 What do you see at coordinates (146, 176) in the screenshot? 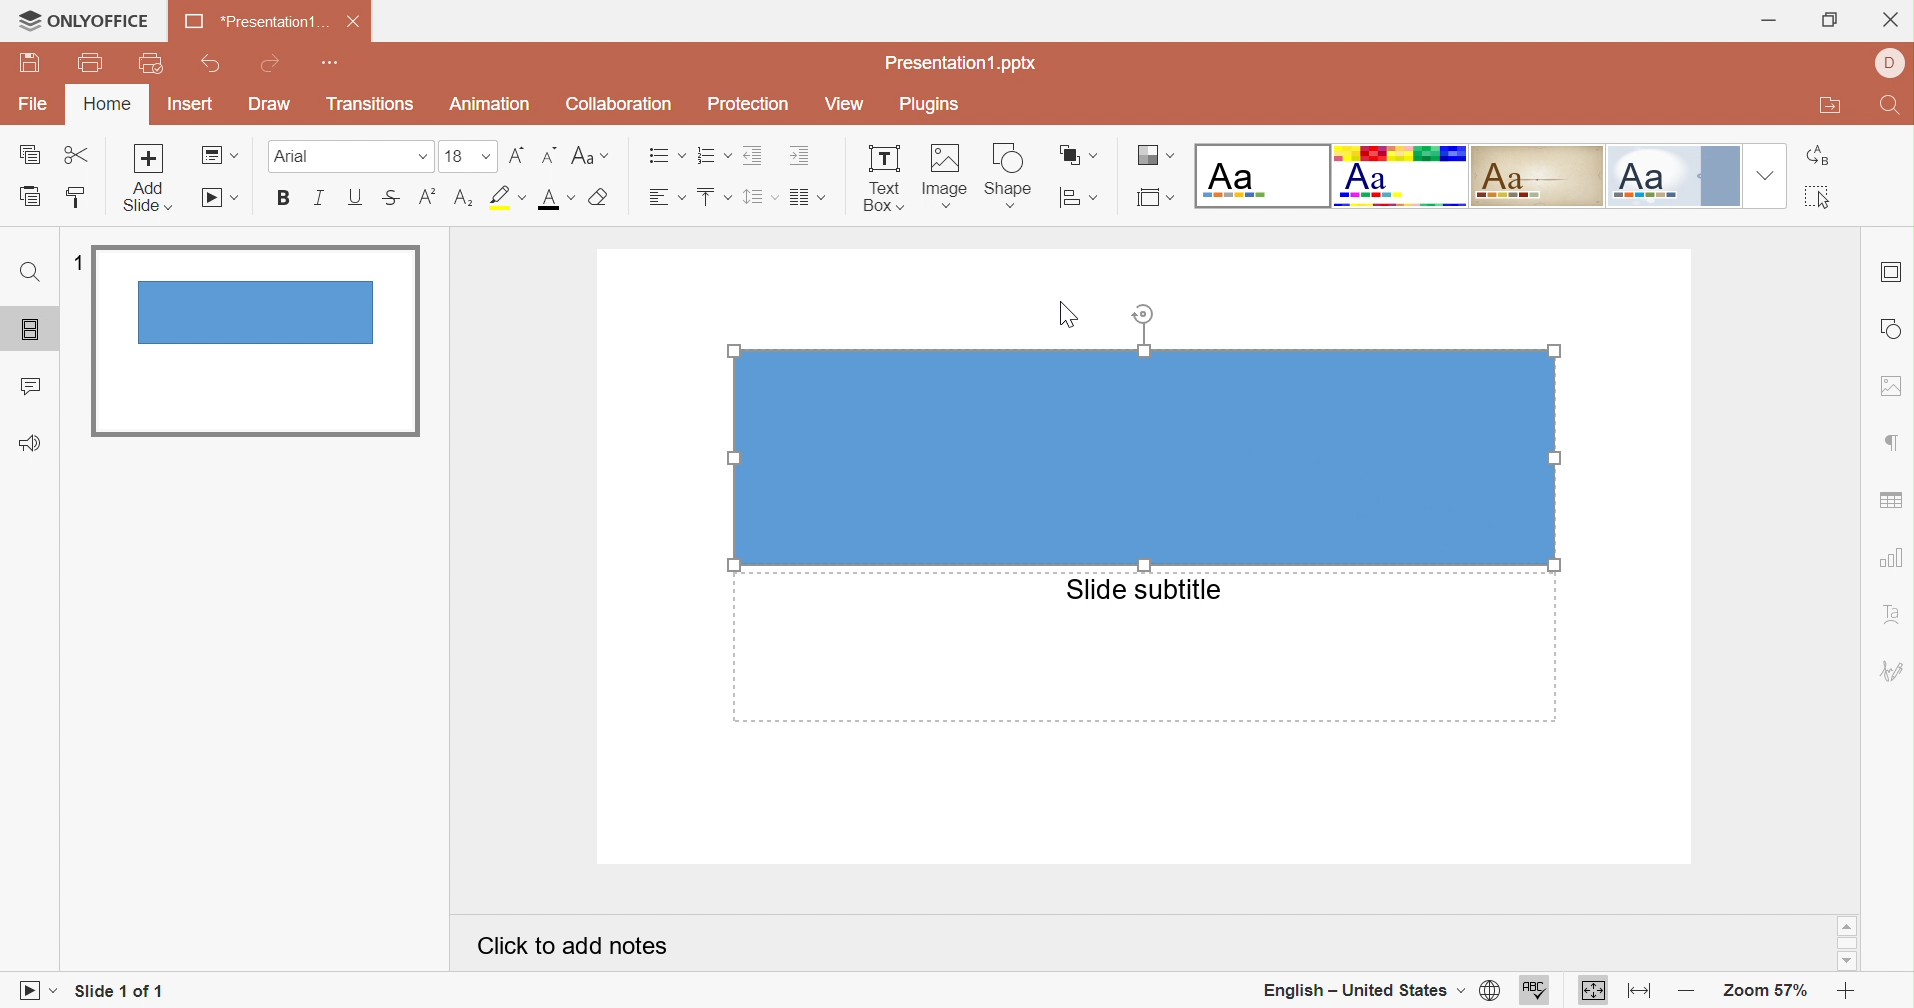
I see `Add slide` at bounding box center [146, 176].